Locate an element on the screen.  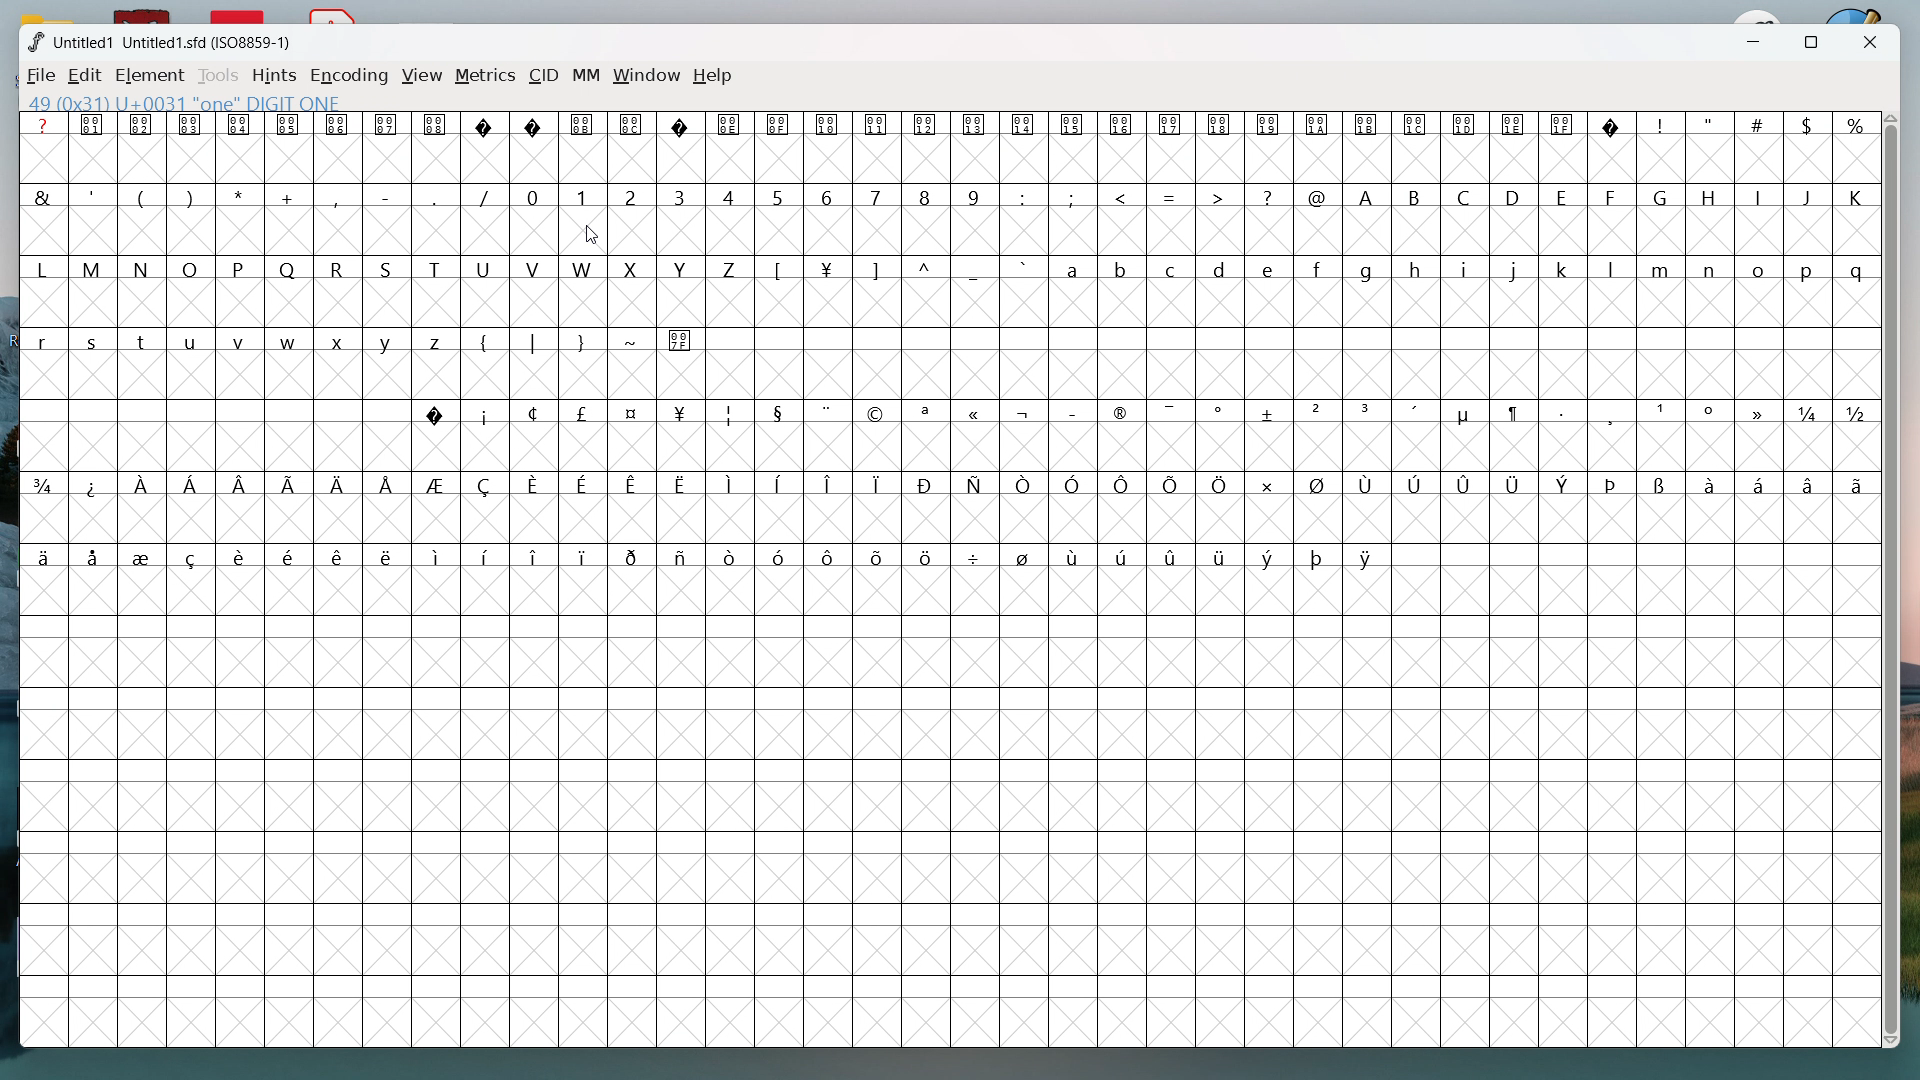
? is located at coordinates (43, 125).